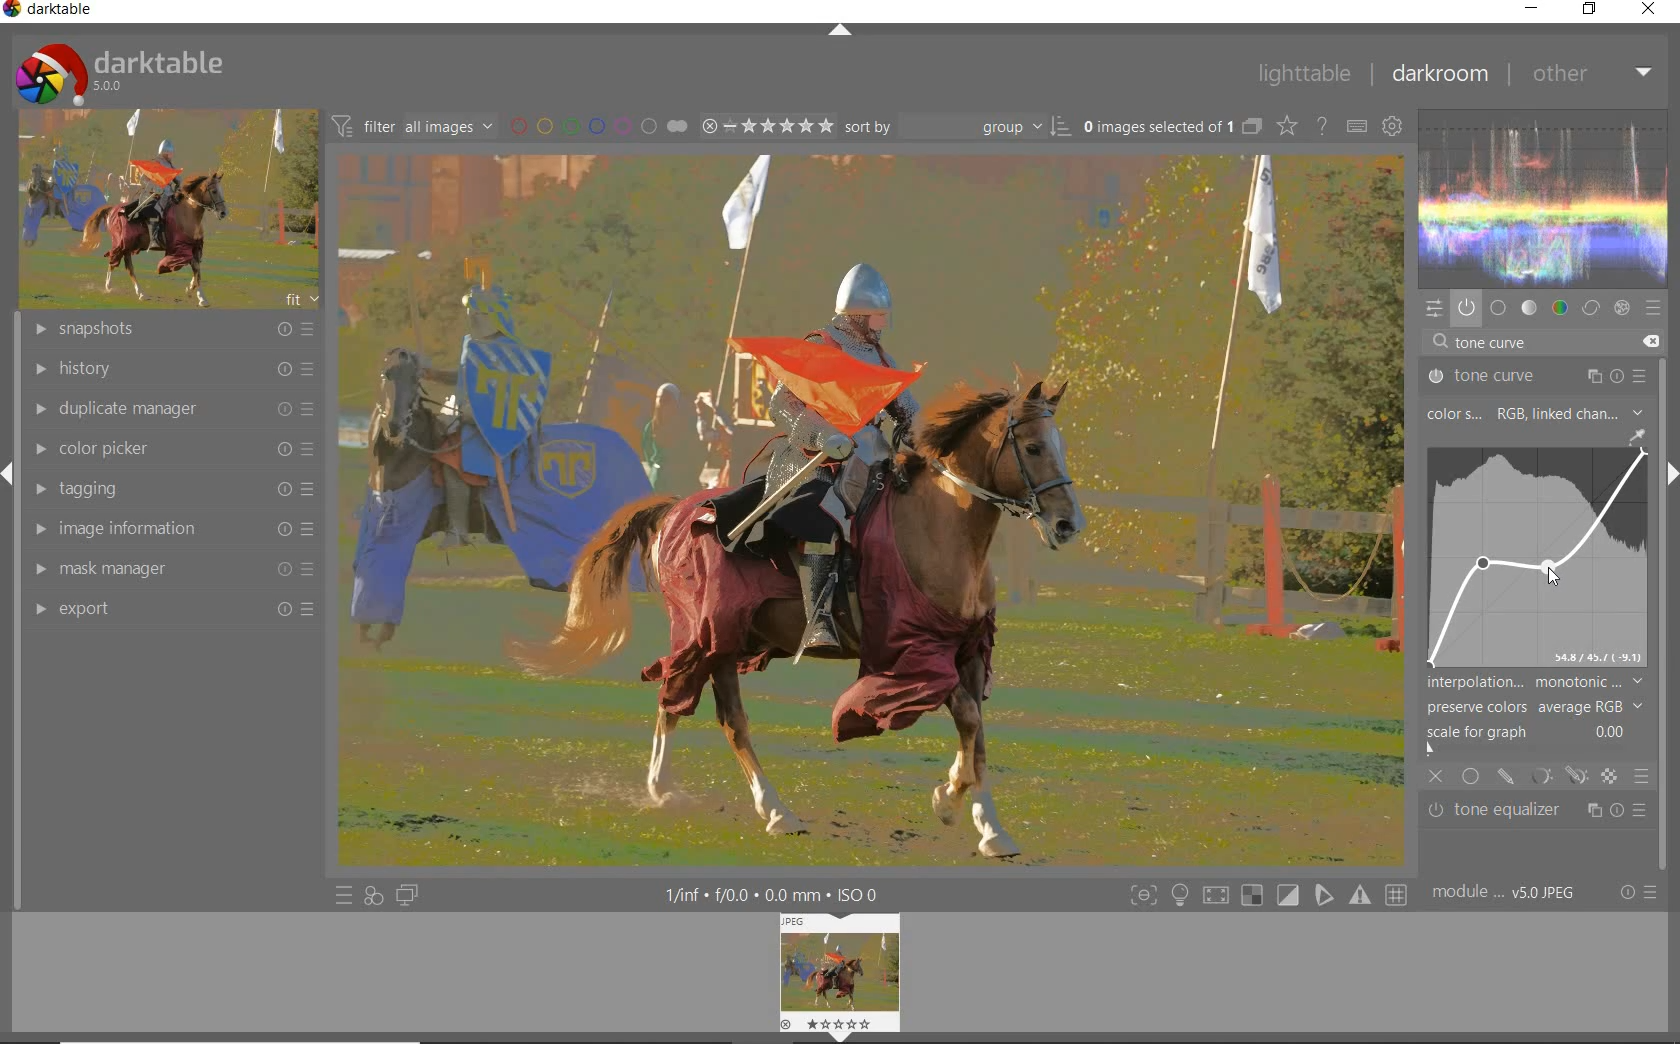  Describe the element at coordinates (412, 126) in the screenshot. I see `filter all images` at that location.